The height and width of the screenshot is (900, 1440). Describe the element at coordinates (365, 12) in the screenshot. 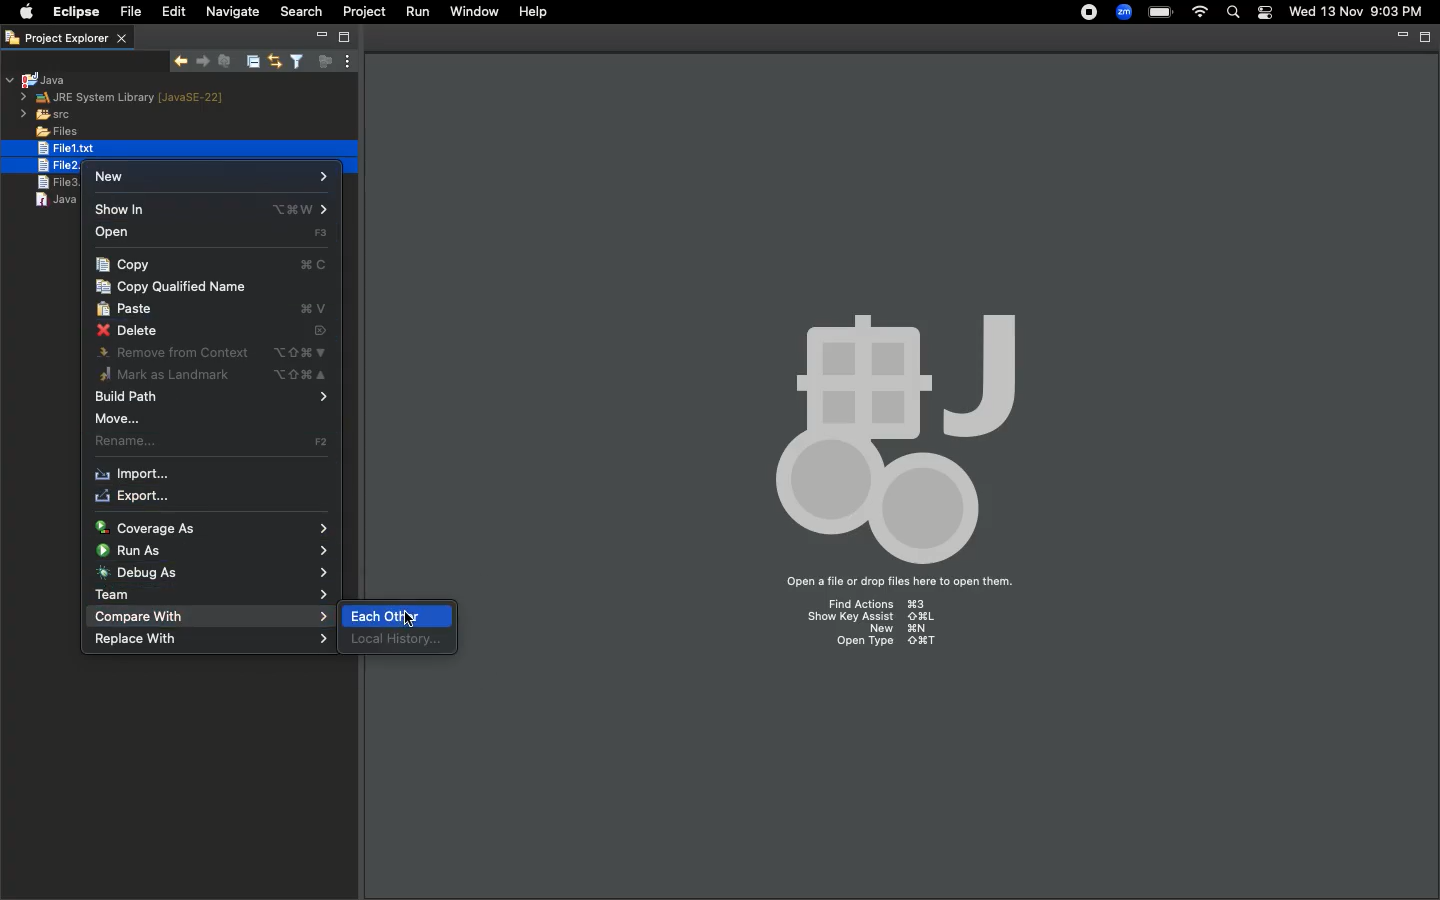

I see `Project` at that location.